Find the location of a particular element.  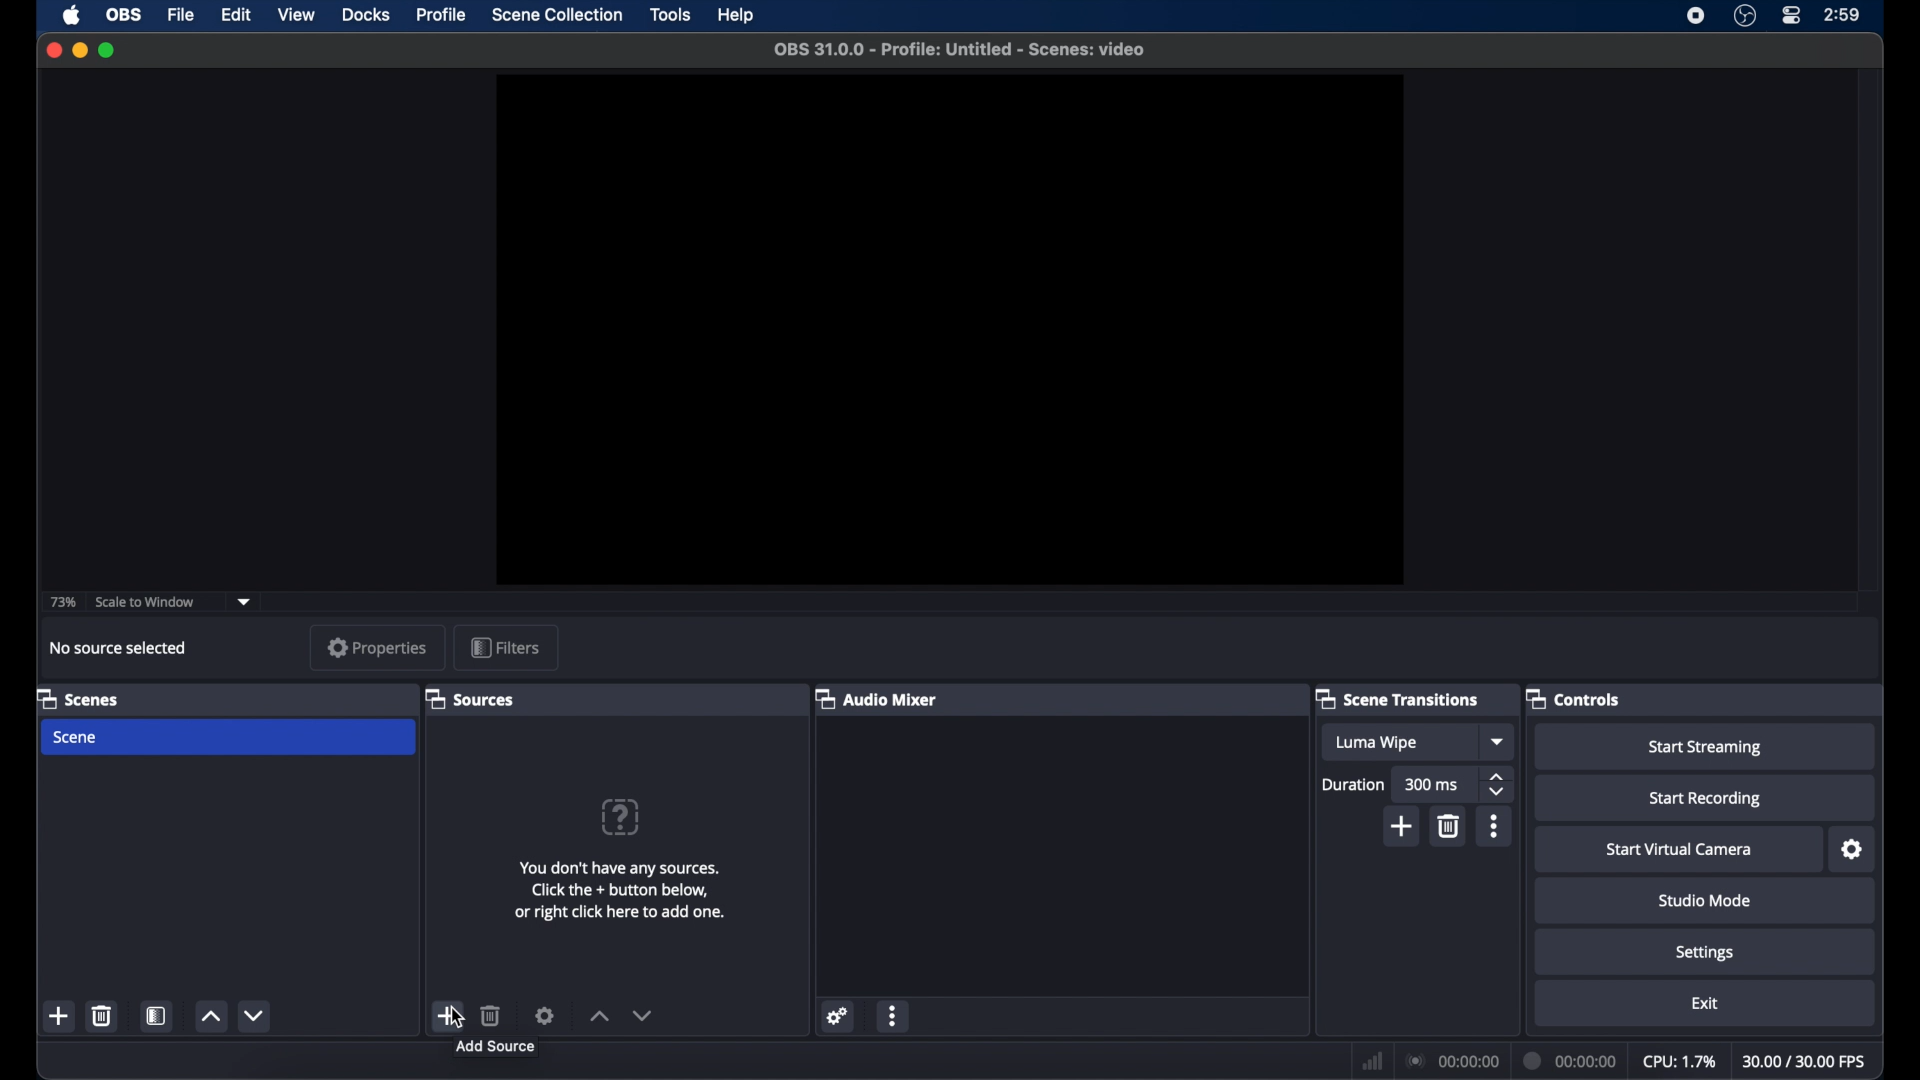

add source is located at coordinates (493, 1047).